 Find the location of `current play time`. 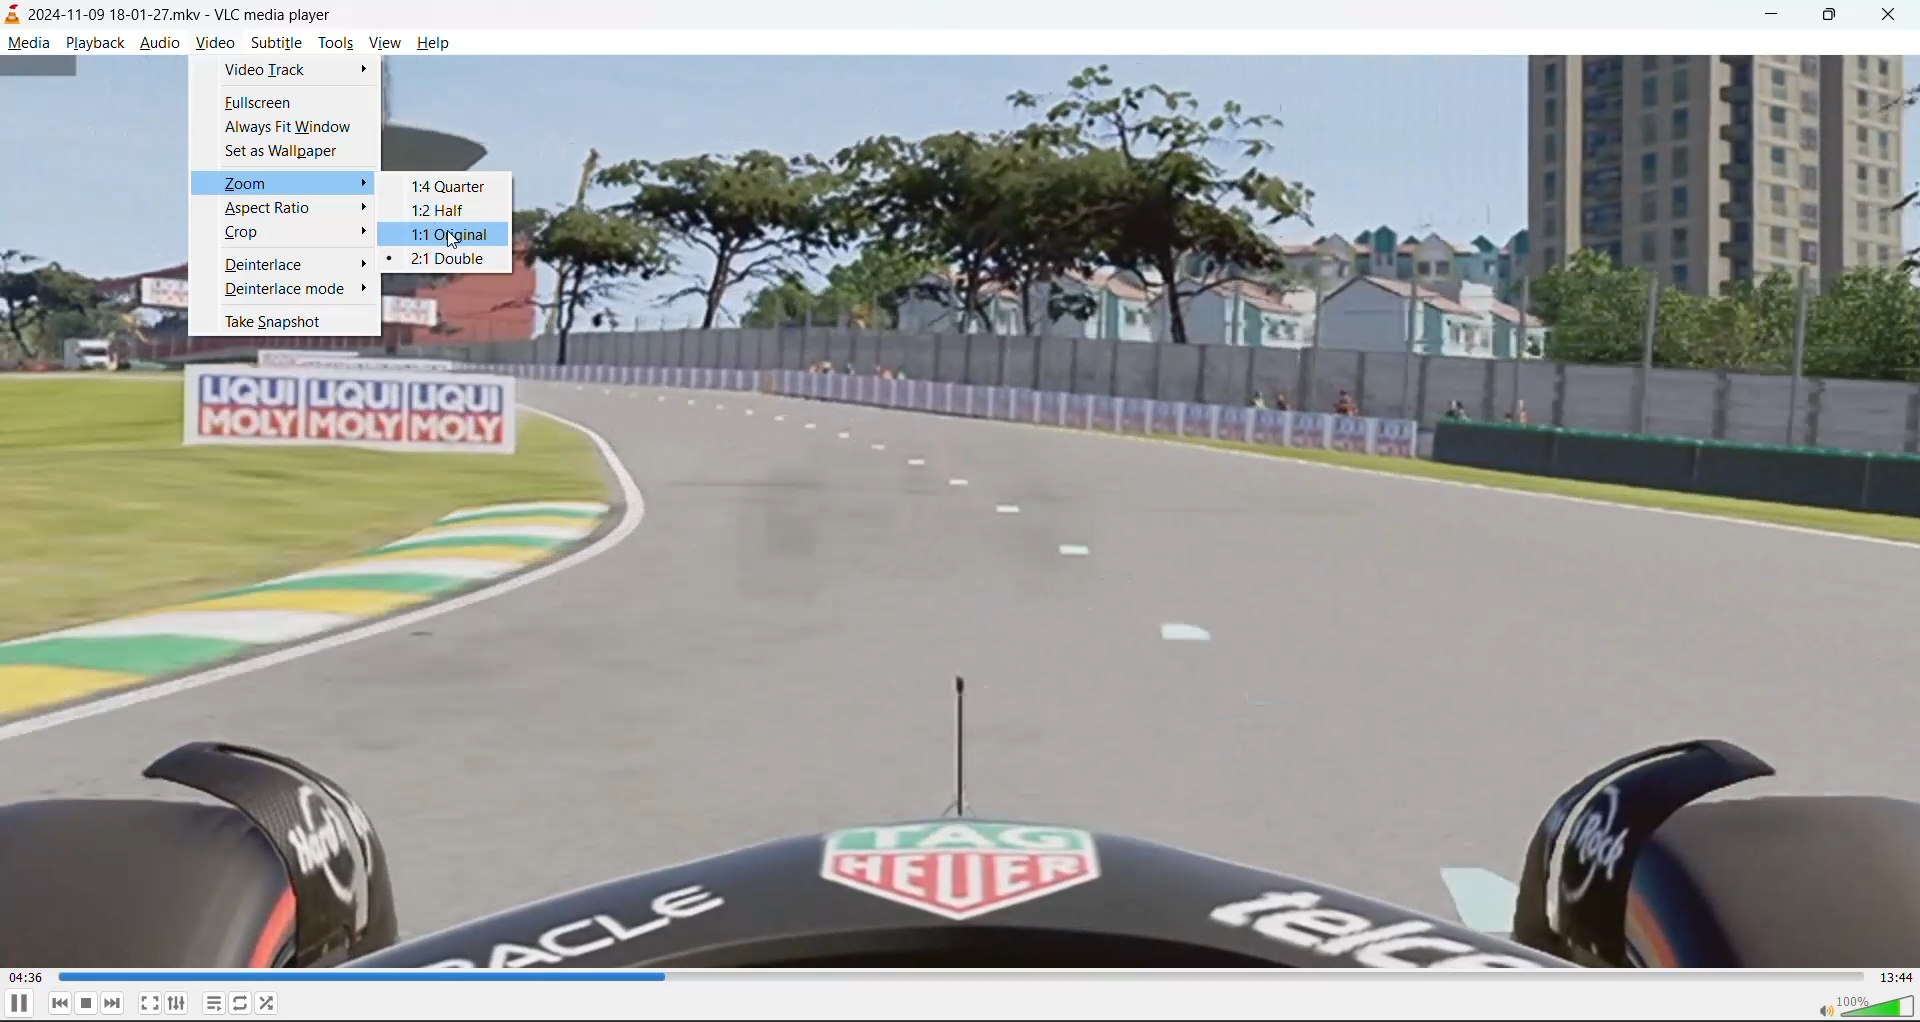

current play time is located at coordinates (27, 976).